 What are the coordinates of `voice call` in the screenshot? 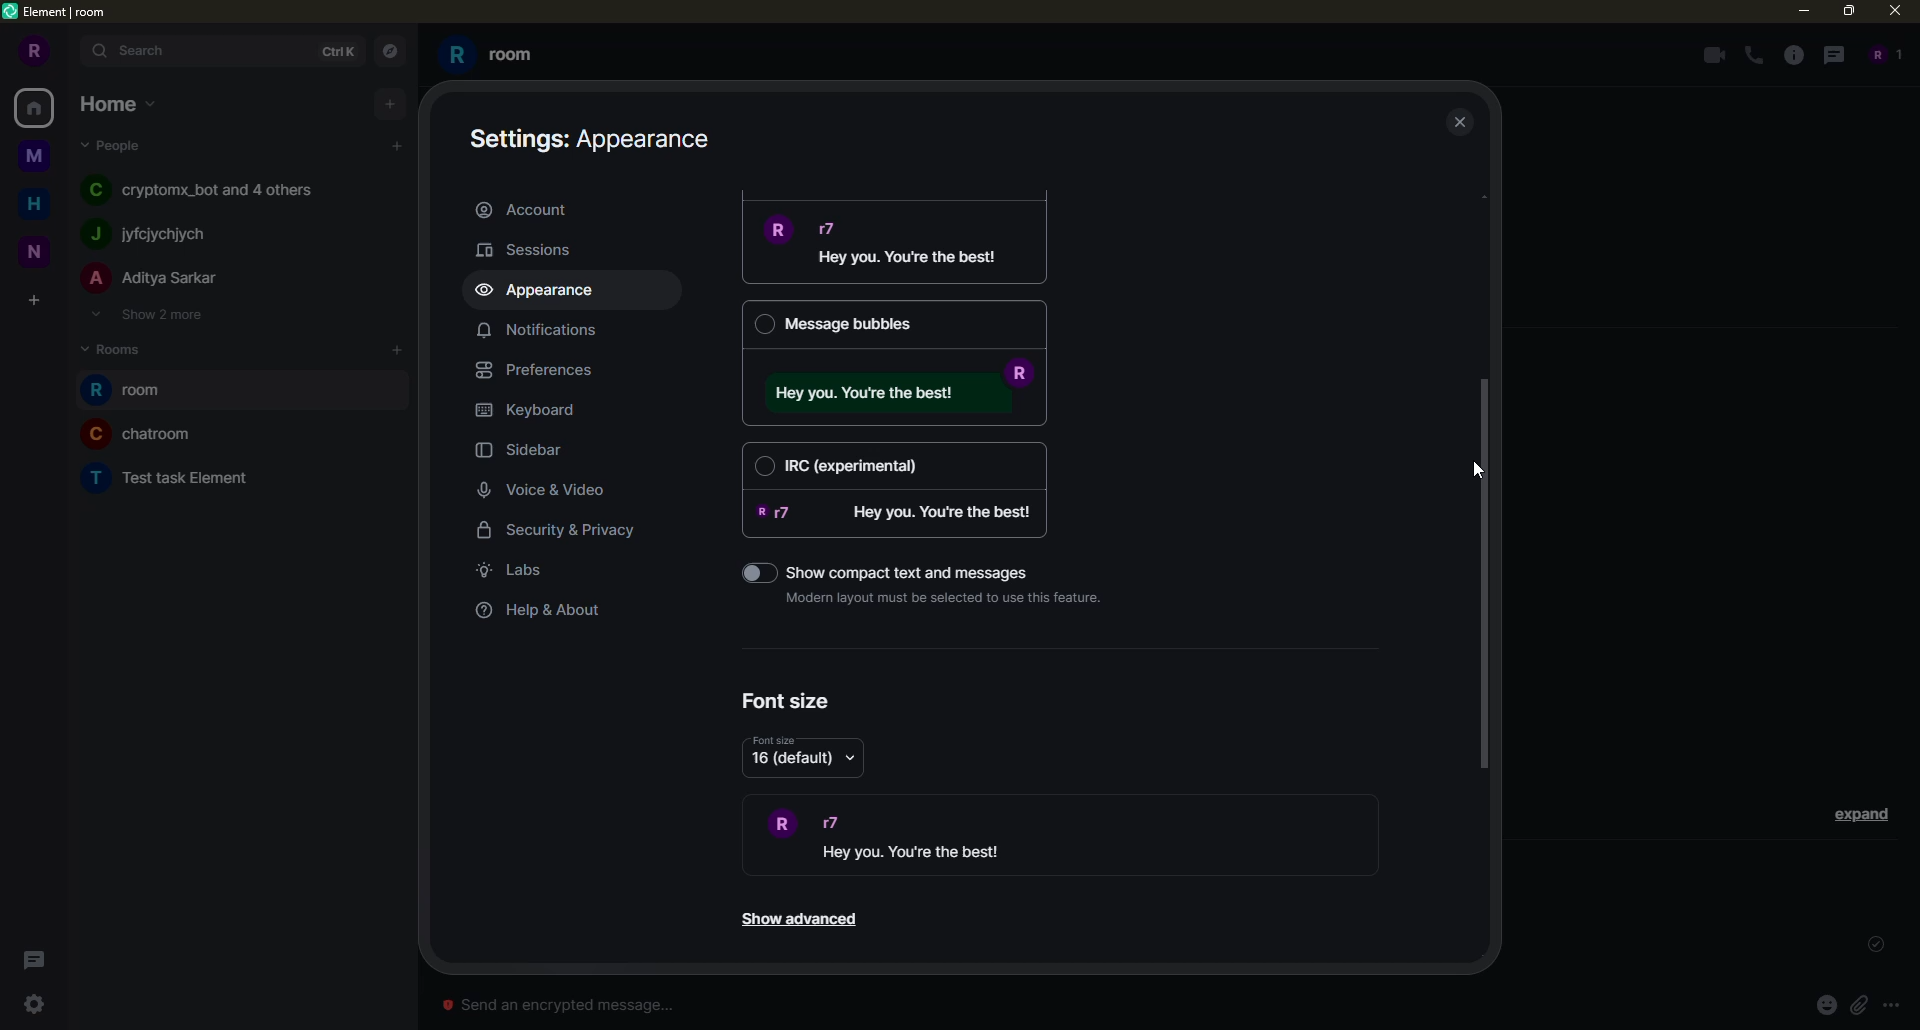 It's located at (1756, 56).